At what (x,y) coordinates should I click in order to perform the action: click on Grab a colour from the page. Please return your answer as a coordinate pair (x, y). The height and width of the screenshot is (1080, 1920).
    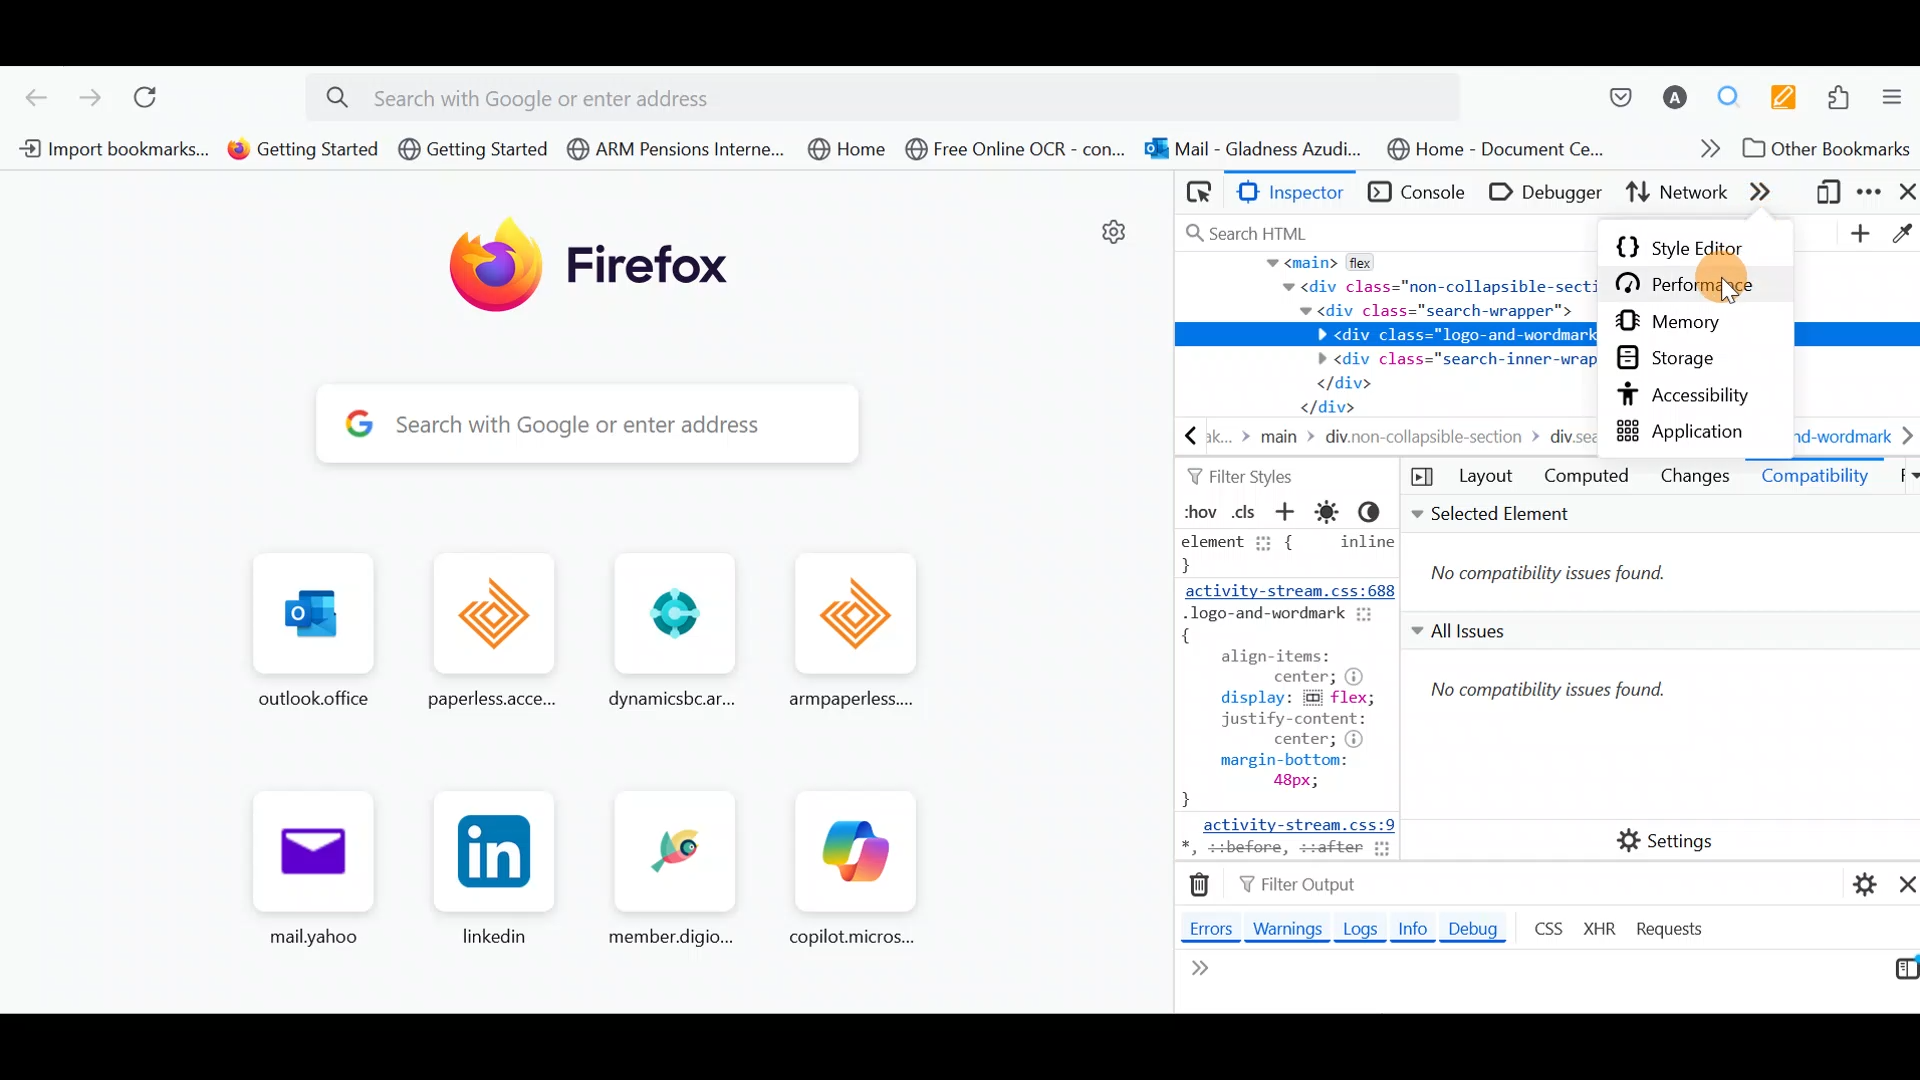
    Looking at the image, I should click on (1900, 230).